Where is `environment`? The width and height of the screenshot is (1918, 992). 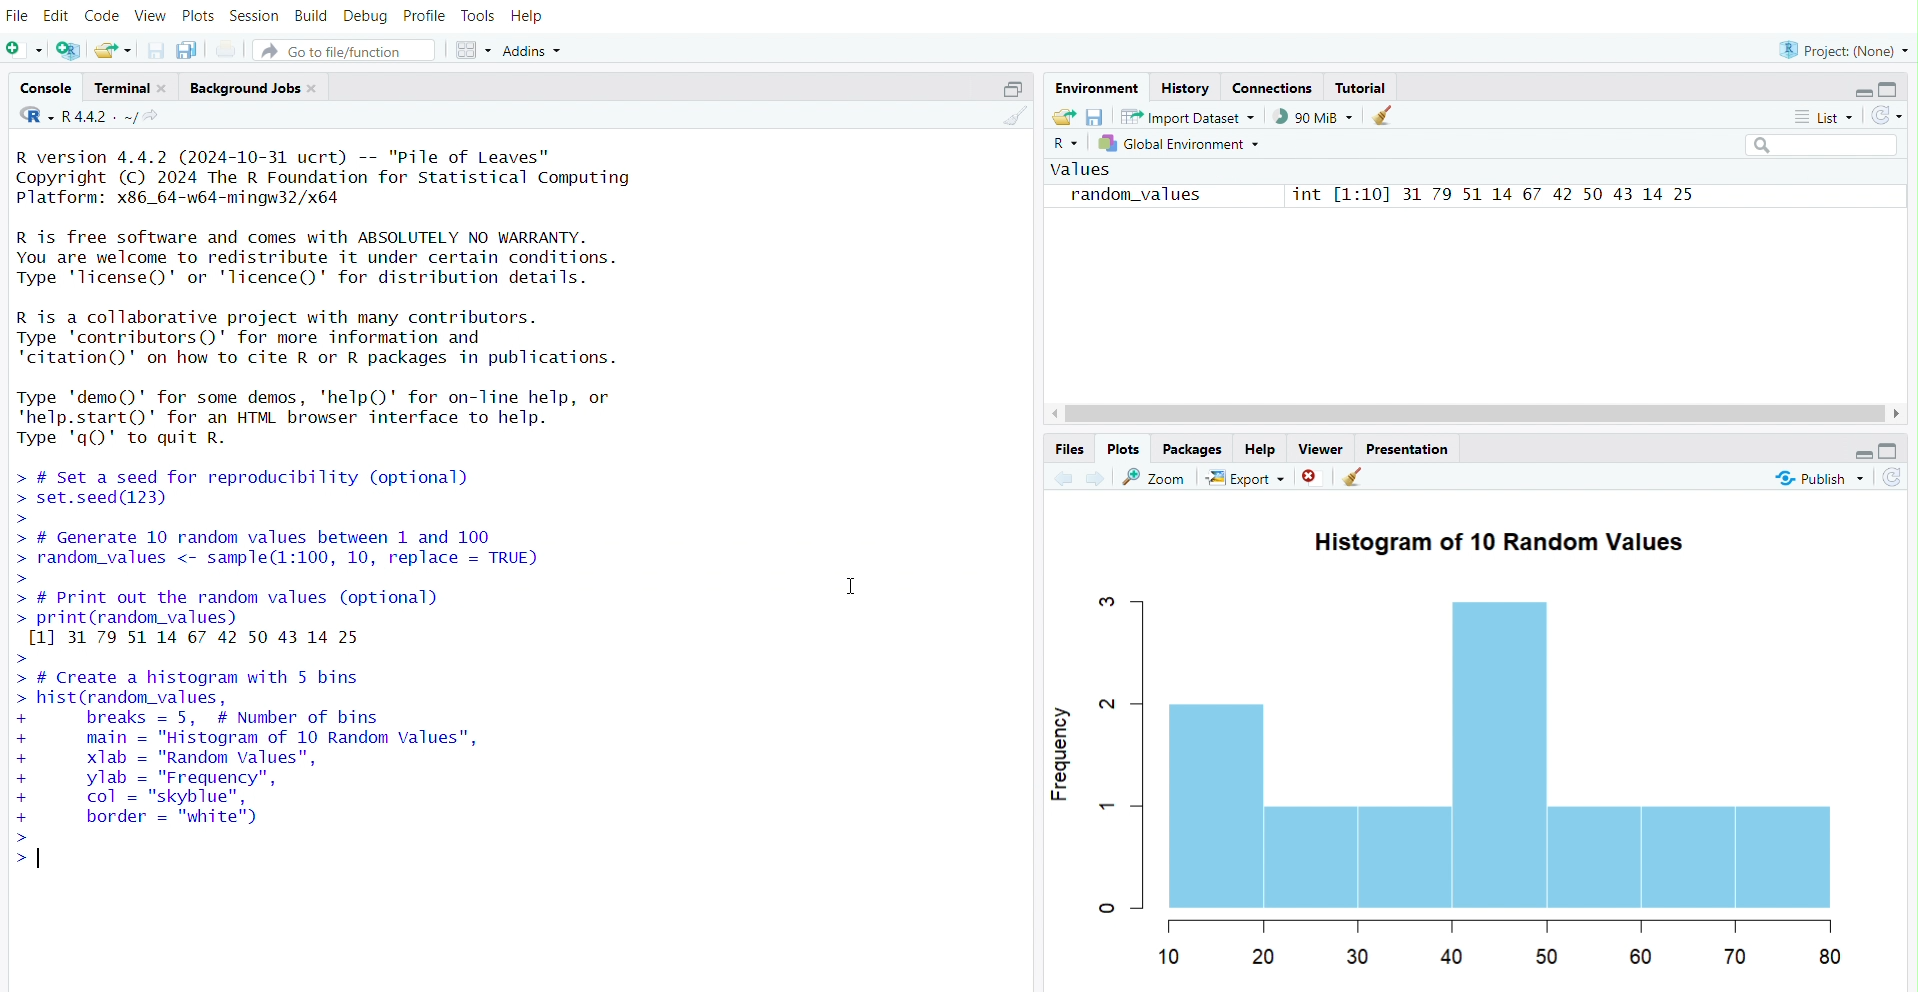
environment is located at coordinates (1097, 86).